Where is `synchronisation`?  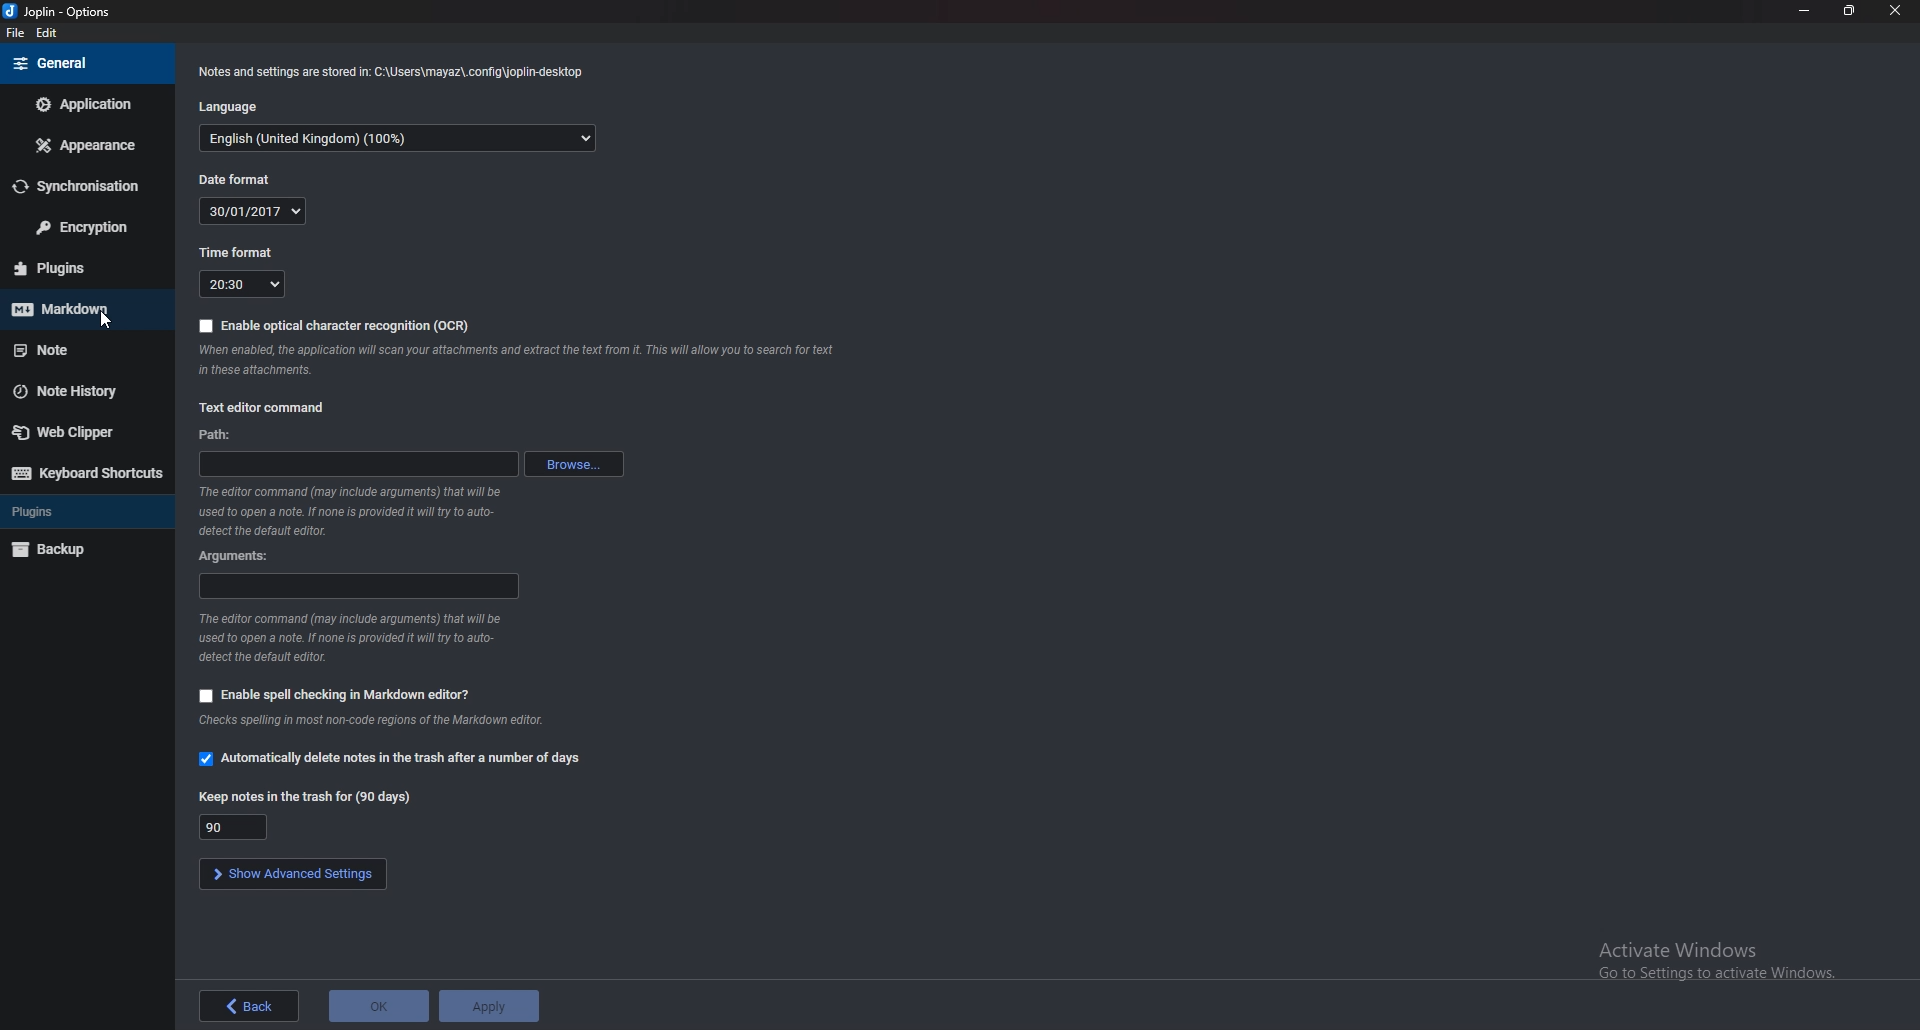 synchronisation is located at coordinates (77, 186).